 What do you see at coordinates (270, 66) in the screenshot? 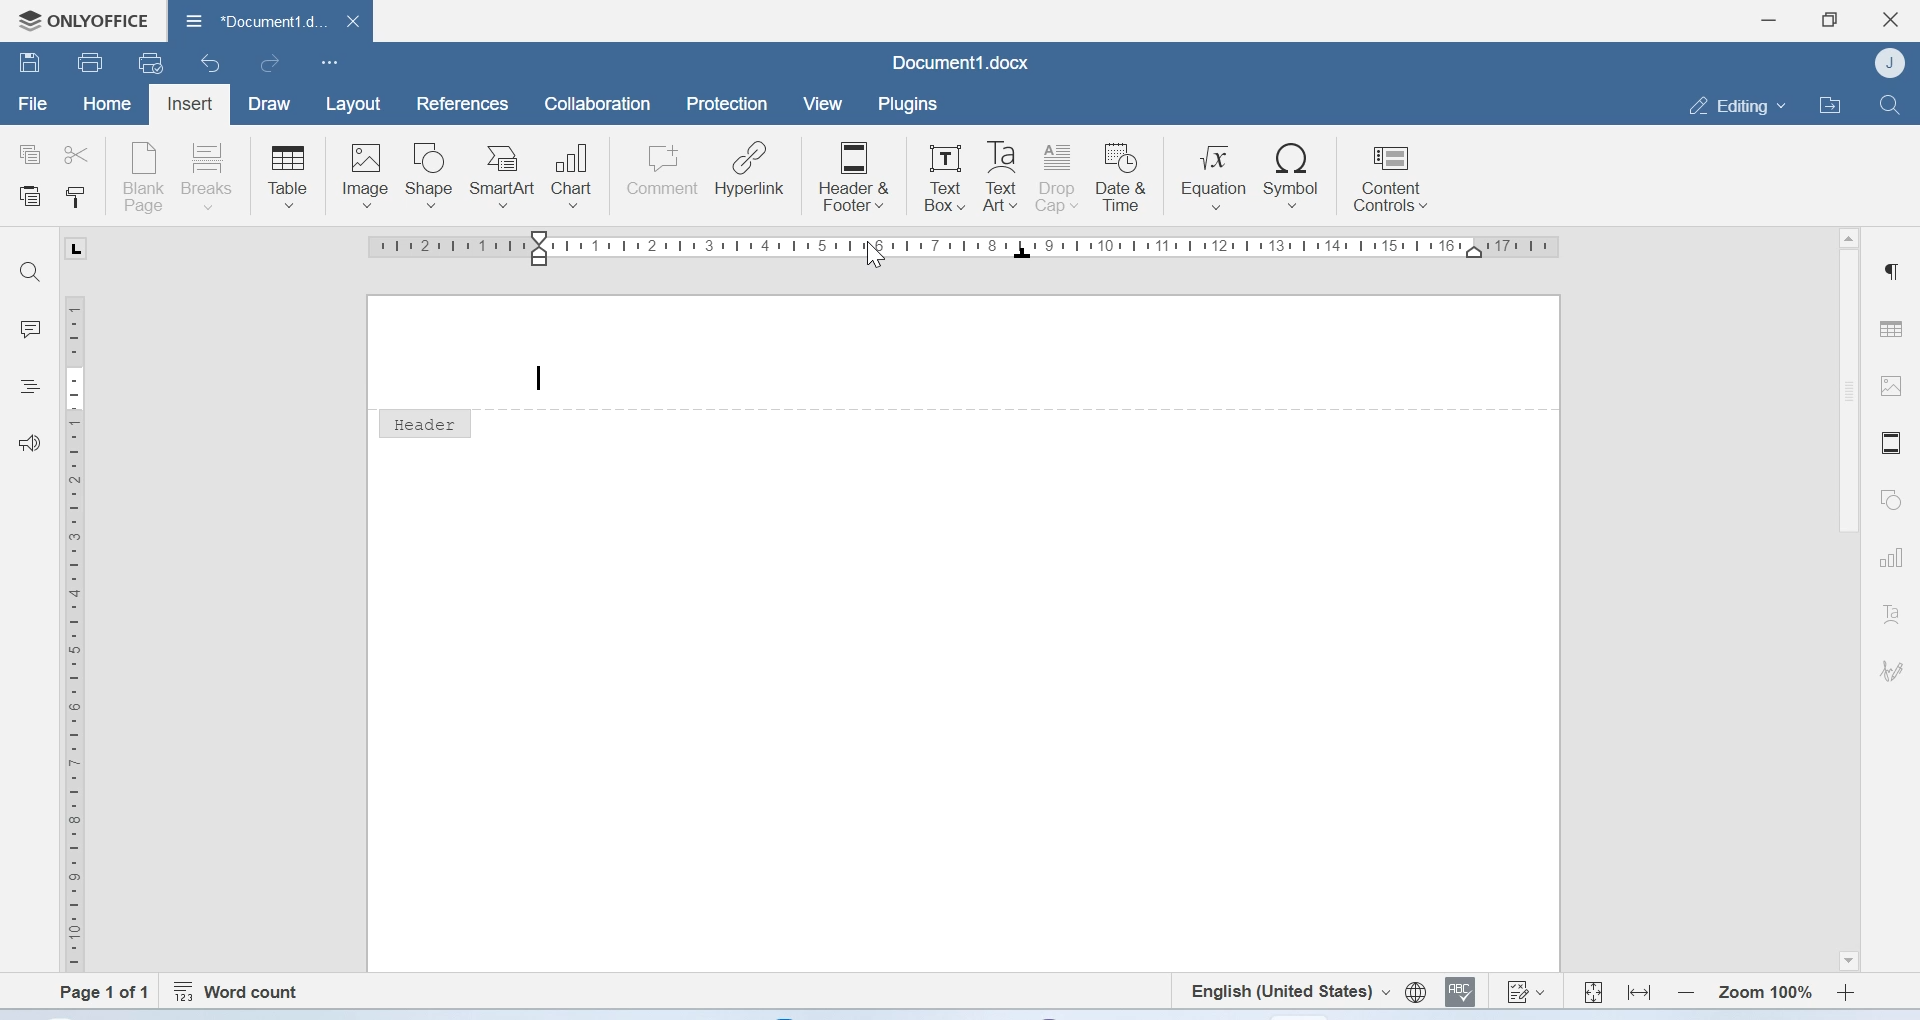
I see `redo` at bounding box center [270, 66].